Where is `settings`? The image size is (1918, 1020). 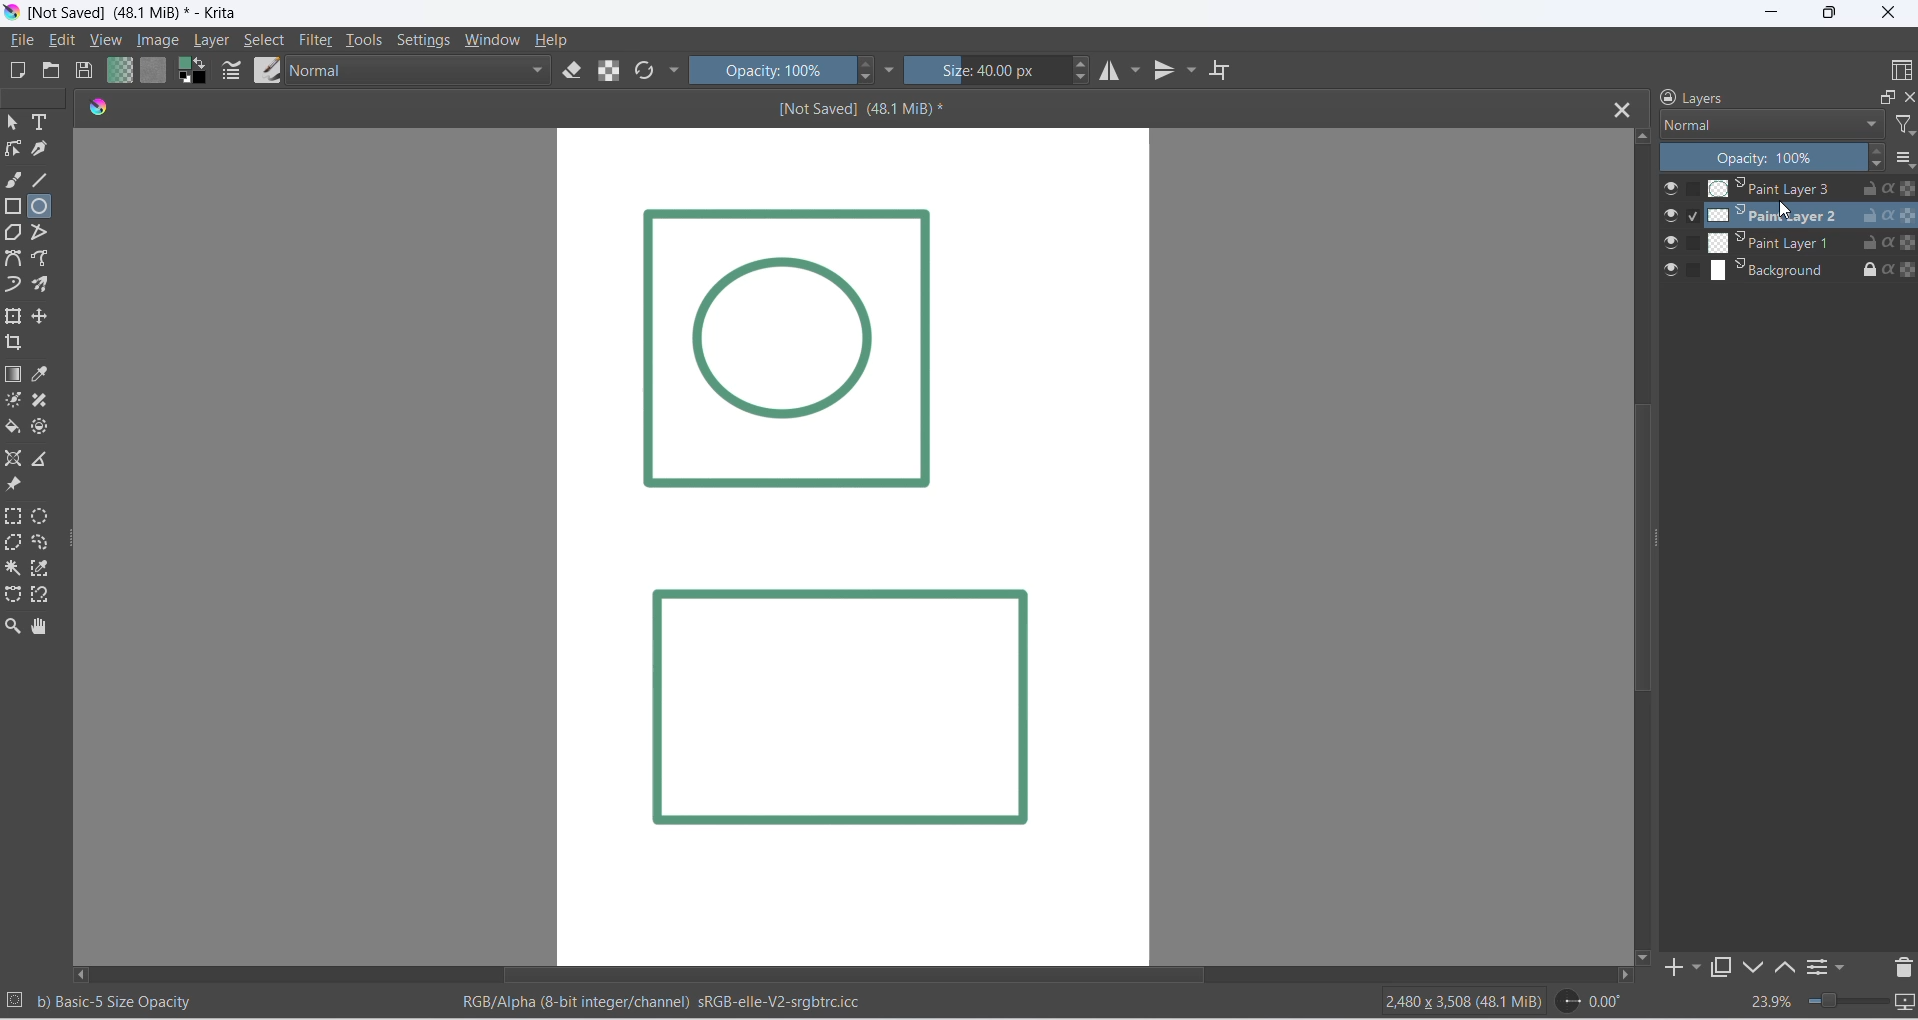
settings is located at coordinates (426, 42).